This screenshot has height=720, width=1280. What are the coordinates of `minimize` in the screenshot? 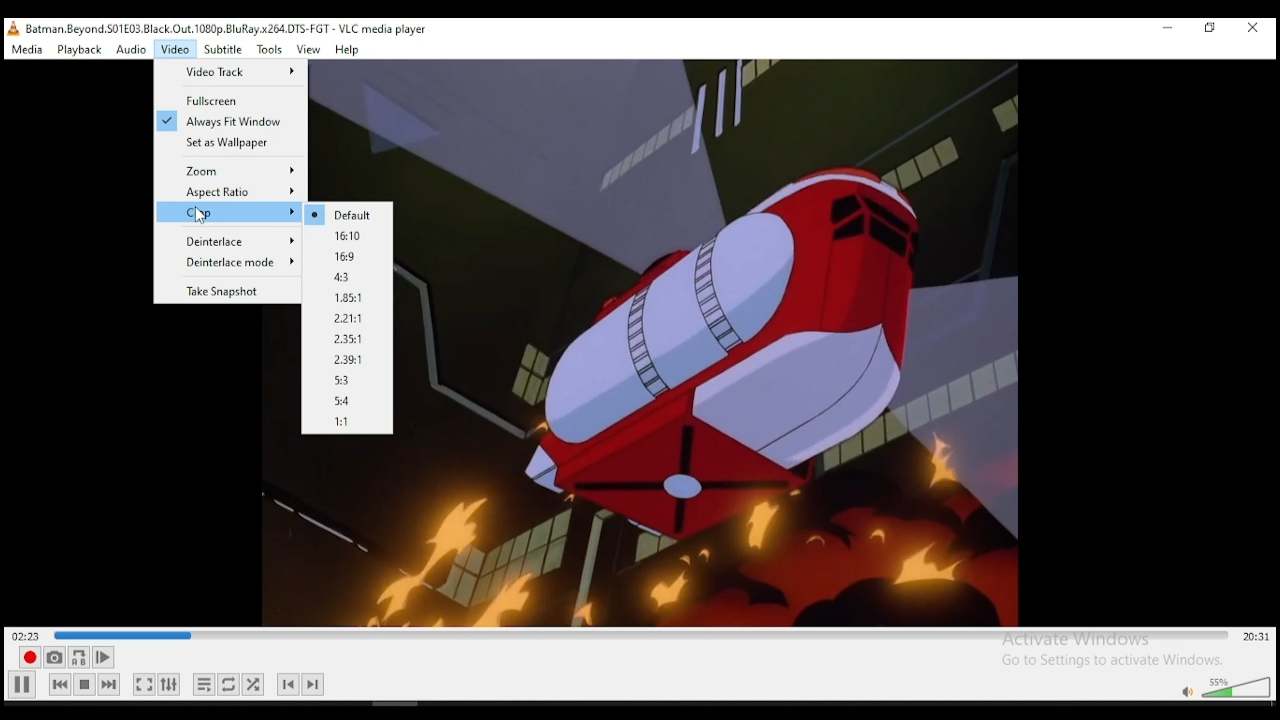 It's located at (1163, 30).